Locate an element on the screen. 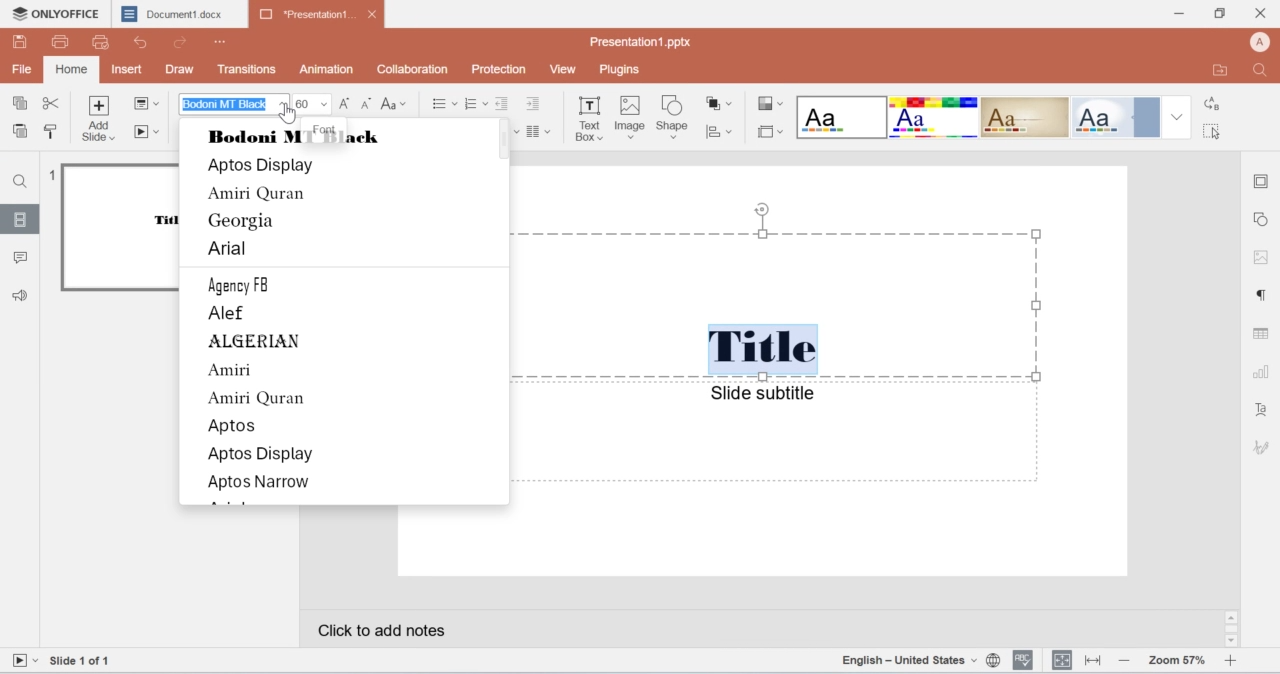 Image resolution: width=1280 pixels, height=674 pixels. paste is located at coordinates (21, 132).